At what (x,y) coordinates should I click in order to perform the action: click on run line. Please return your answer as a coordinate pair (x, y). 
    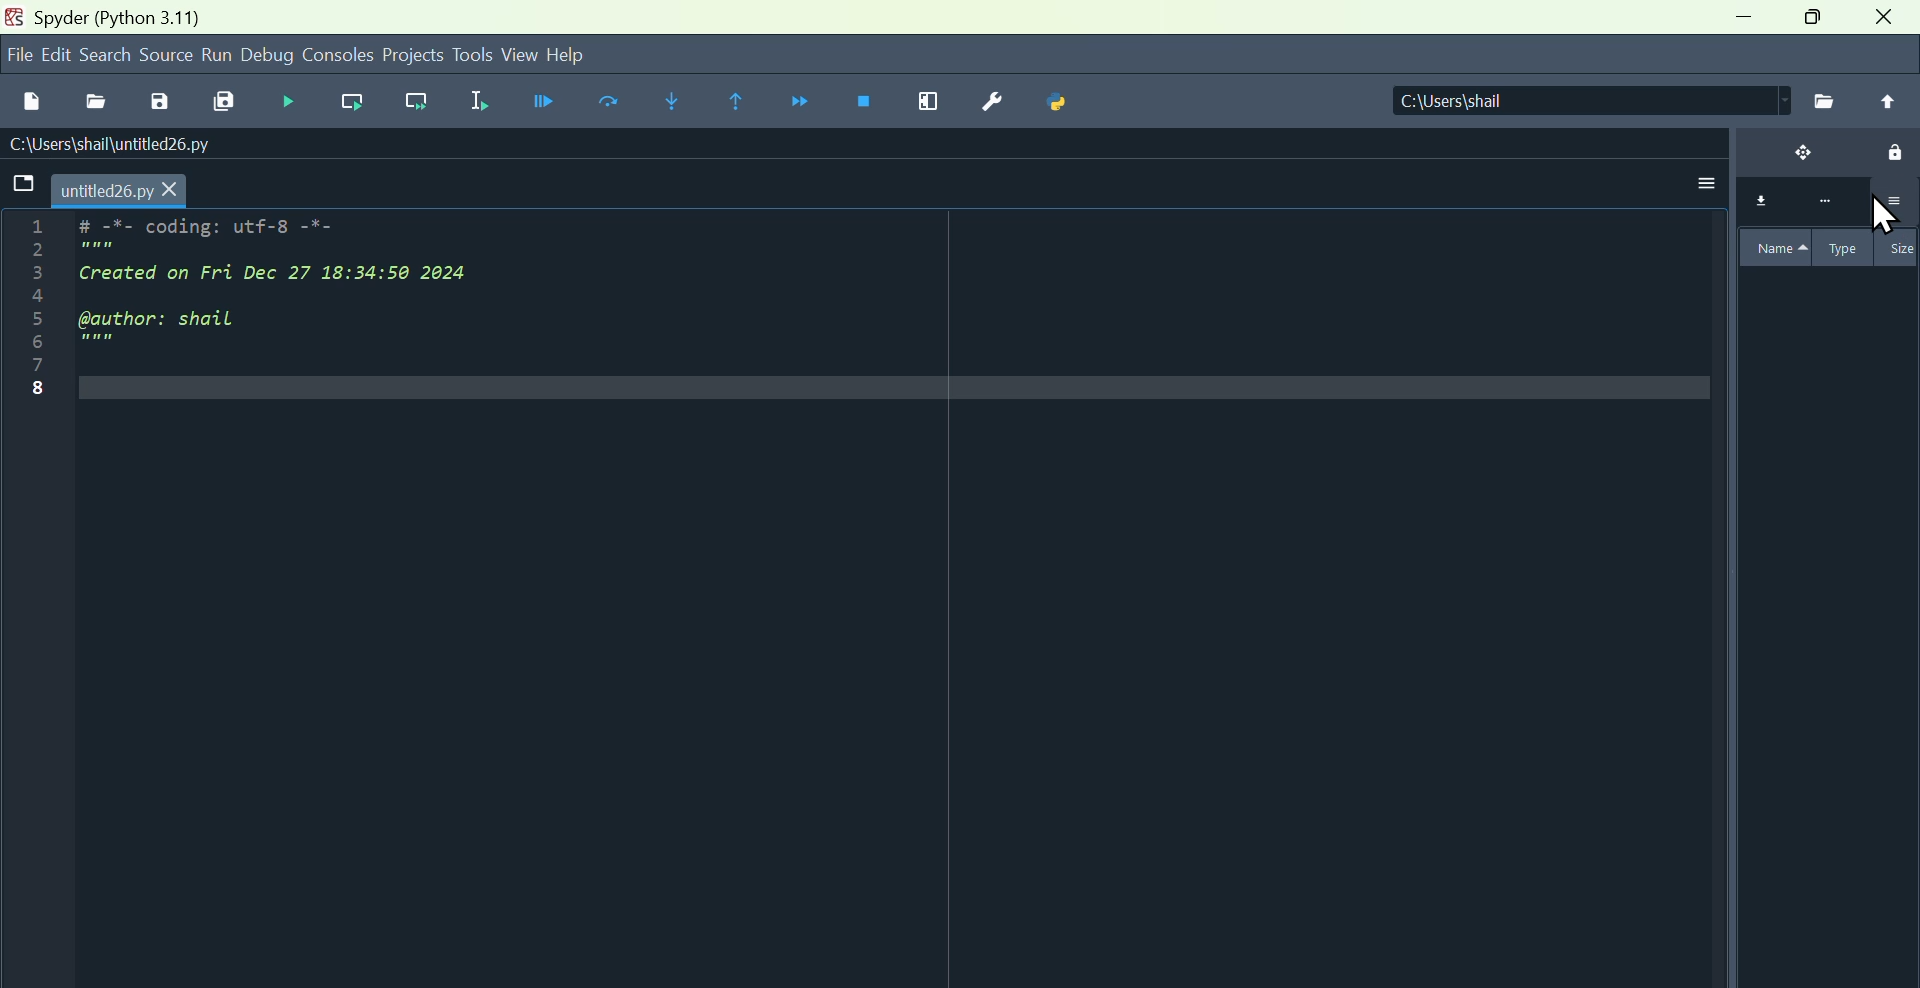
    Looking at the image, I should click on (347, 102).